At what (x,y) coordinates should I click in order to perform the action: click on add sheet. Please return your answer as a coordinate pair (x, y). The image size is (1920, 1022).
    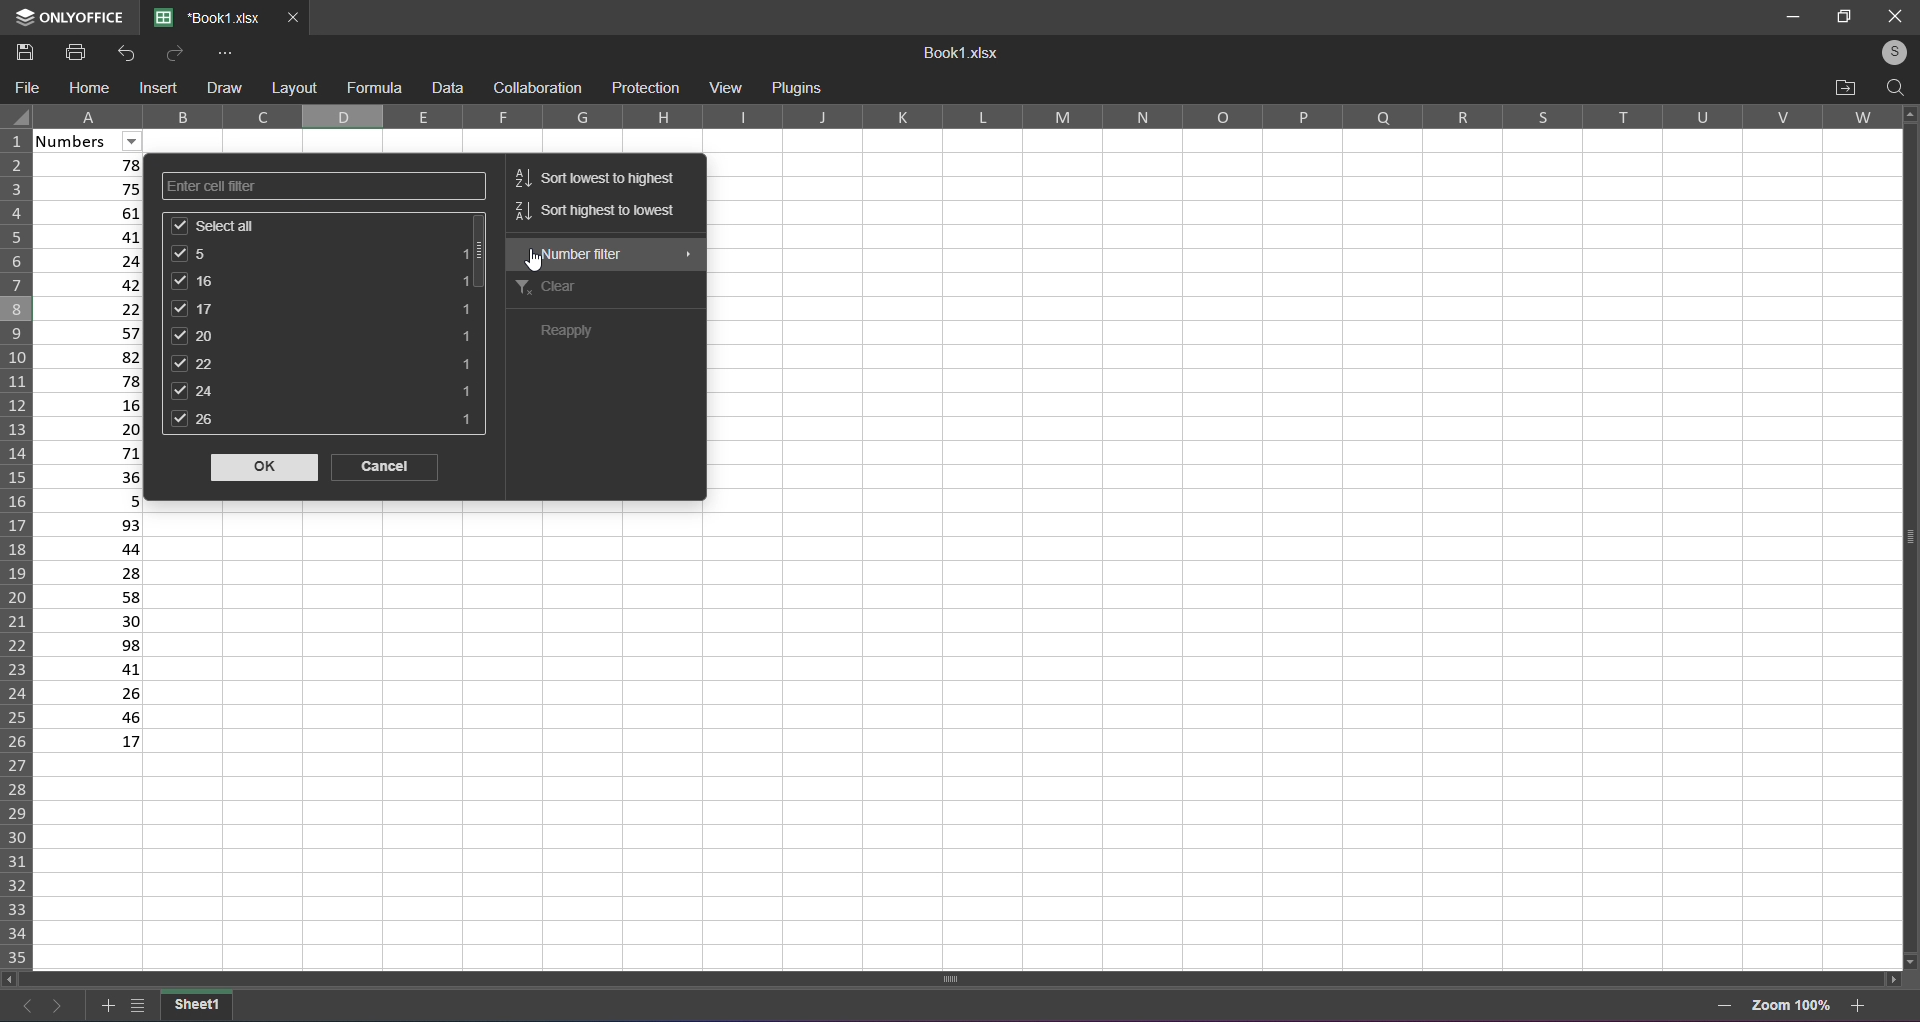
    Looking at the image, I should click on (104, 1002).